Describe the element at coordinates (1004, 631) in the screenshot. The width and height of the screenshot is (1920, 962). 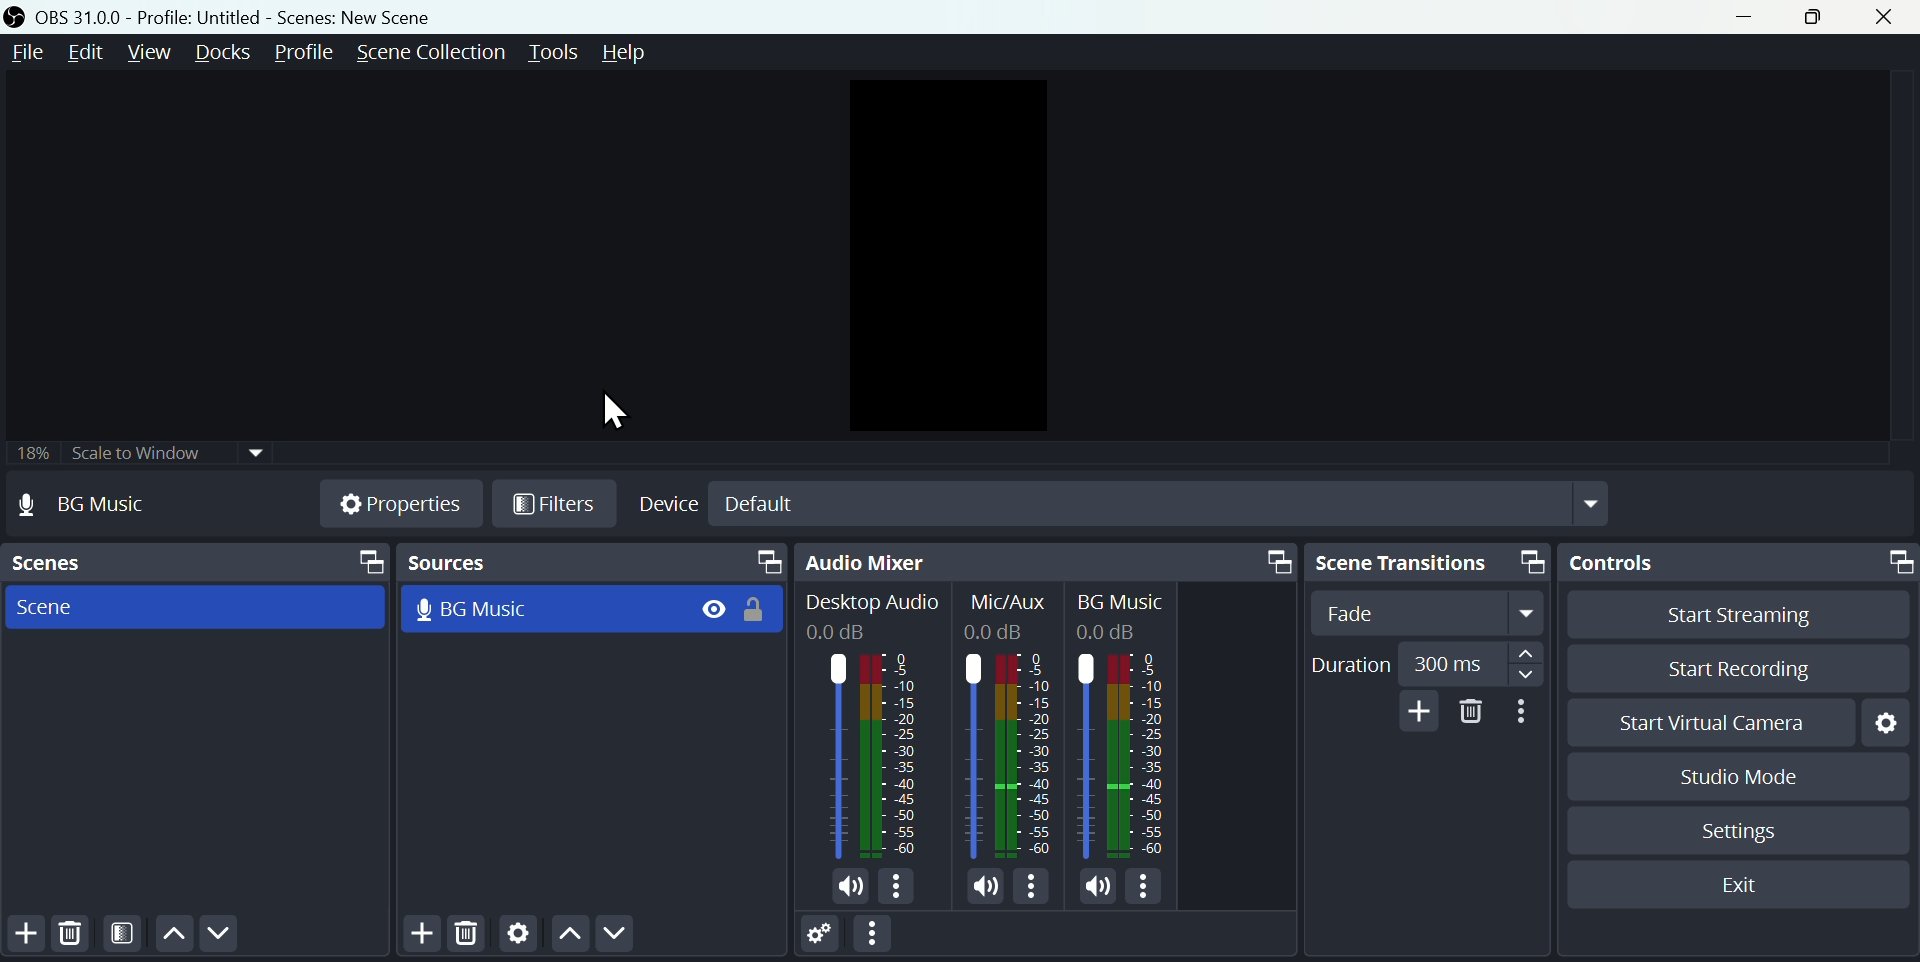
I see `` at that location.